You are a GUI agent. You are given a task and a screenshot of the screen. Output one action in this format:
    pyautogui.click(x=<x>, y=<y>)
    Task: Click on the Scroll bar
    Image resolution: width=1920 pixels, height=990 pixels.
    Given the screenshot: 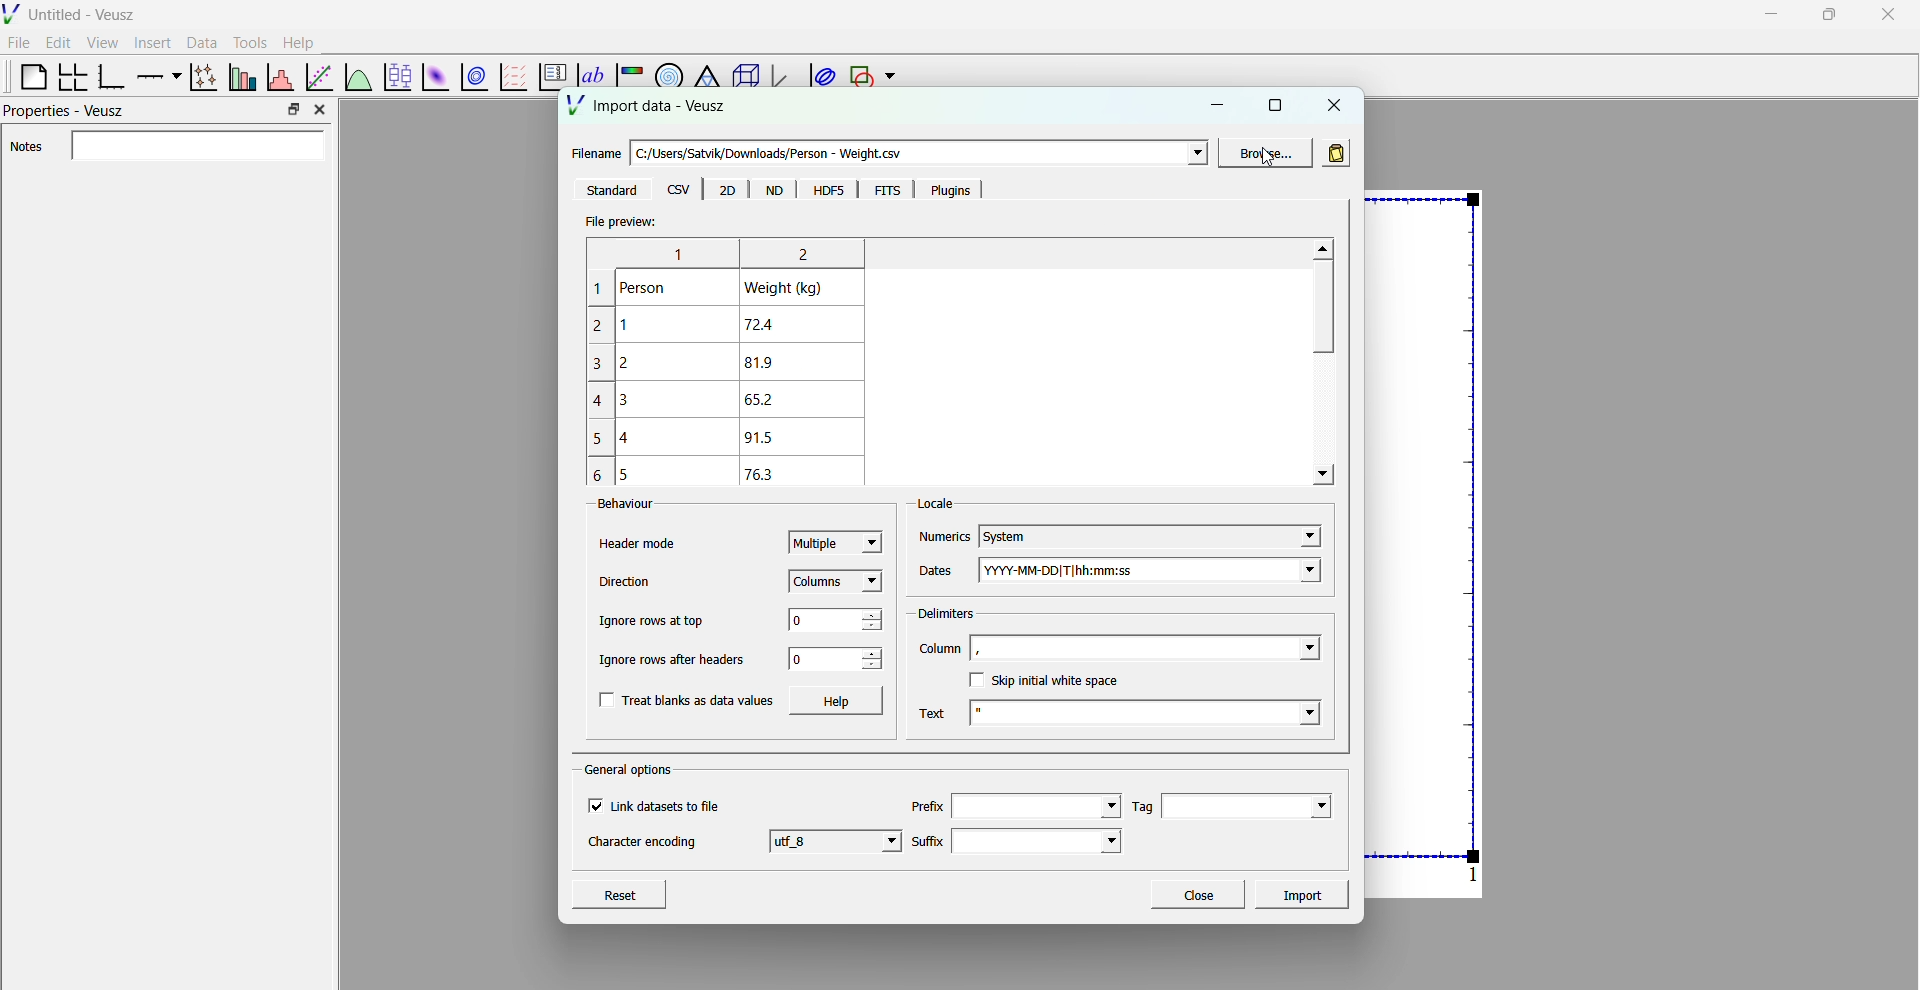 What is the action you would take?
    pyautogui.click(x=1320, y=312)
    